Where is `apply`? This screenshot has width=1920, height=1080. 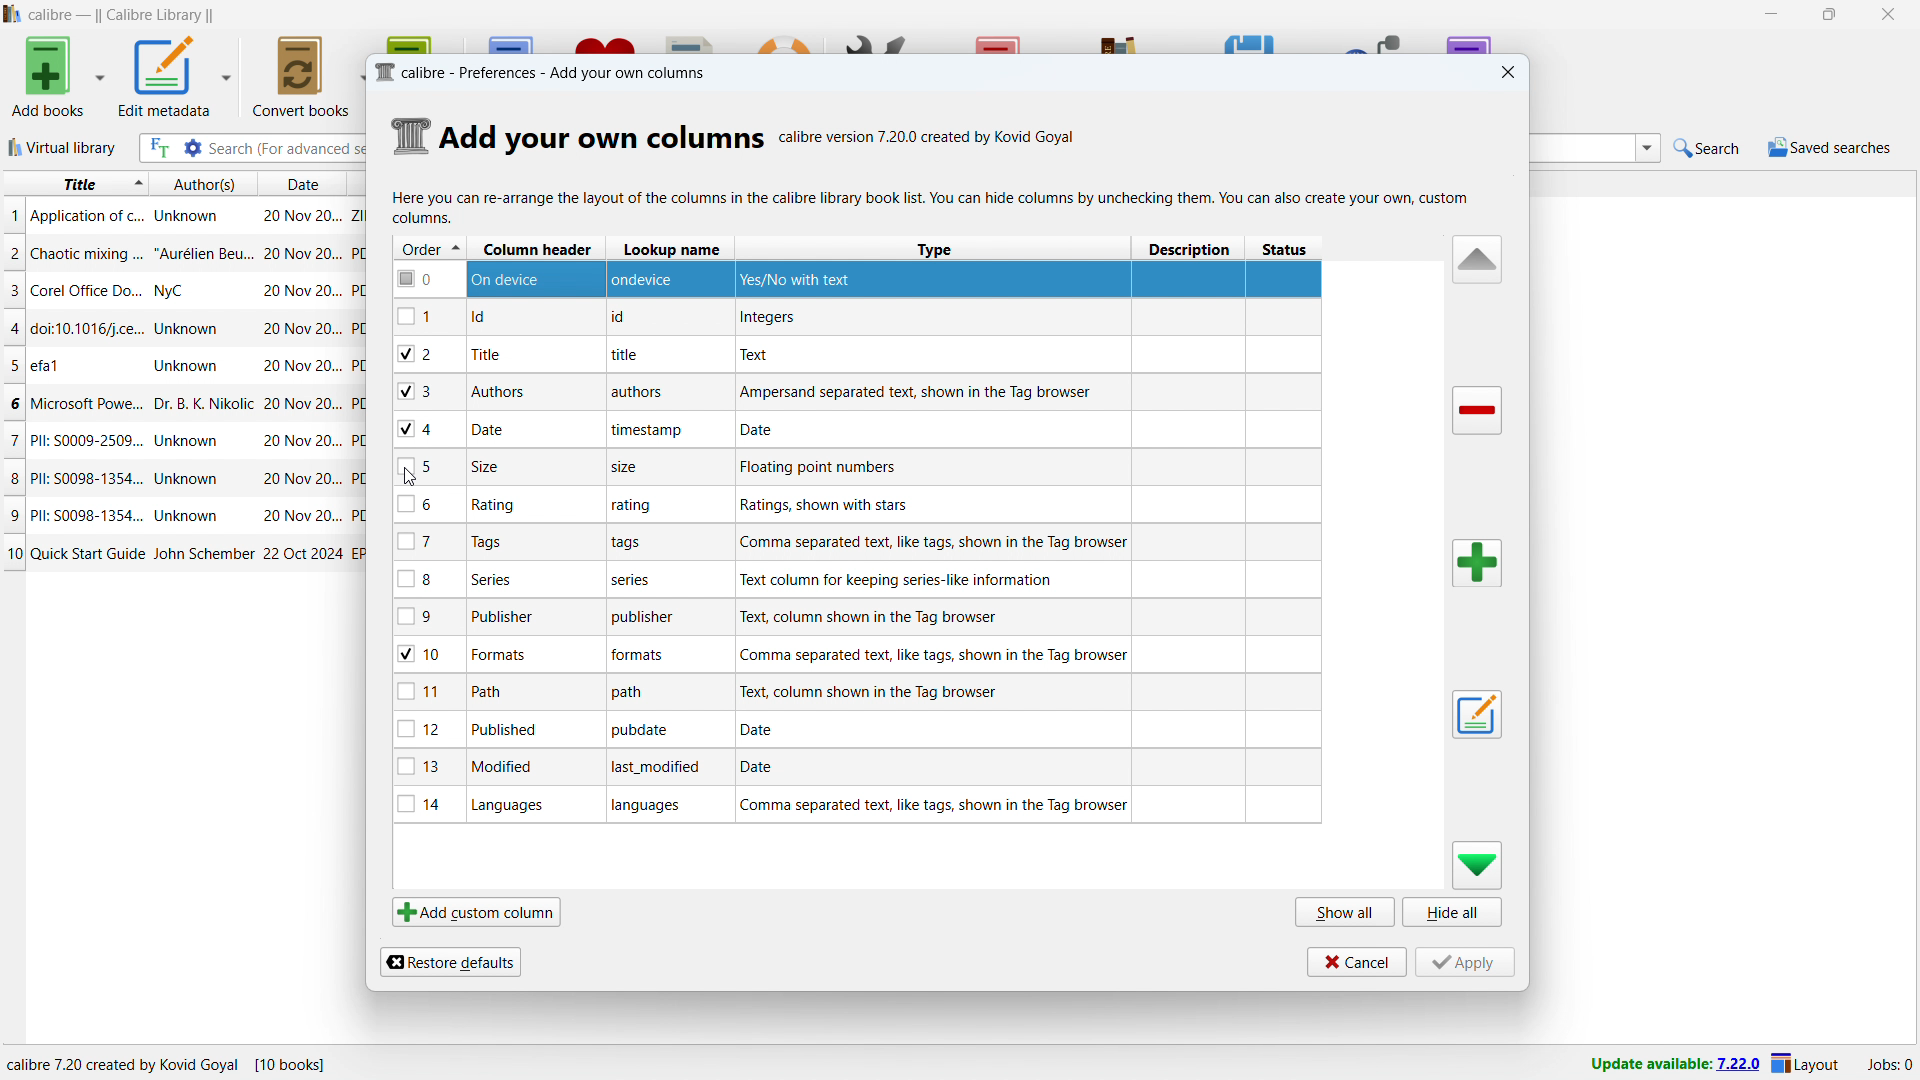 apply is located at coordinates (1464, 962).